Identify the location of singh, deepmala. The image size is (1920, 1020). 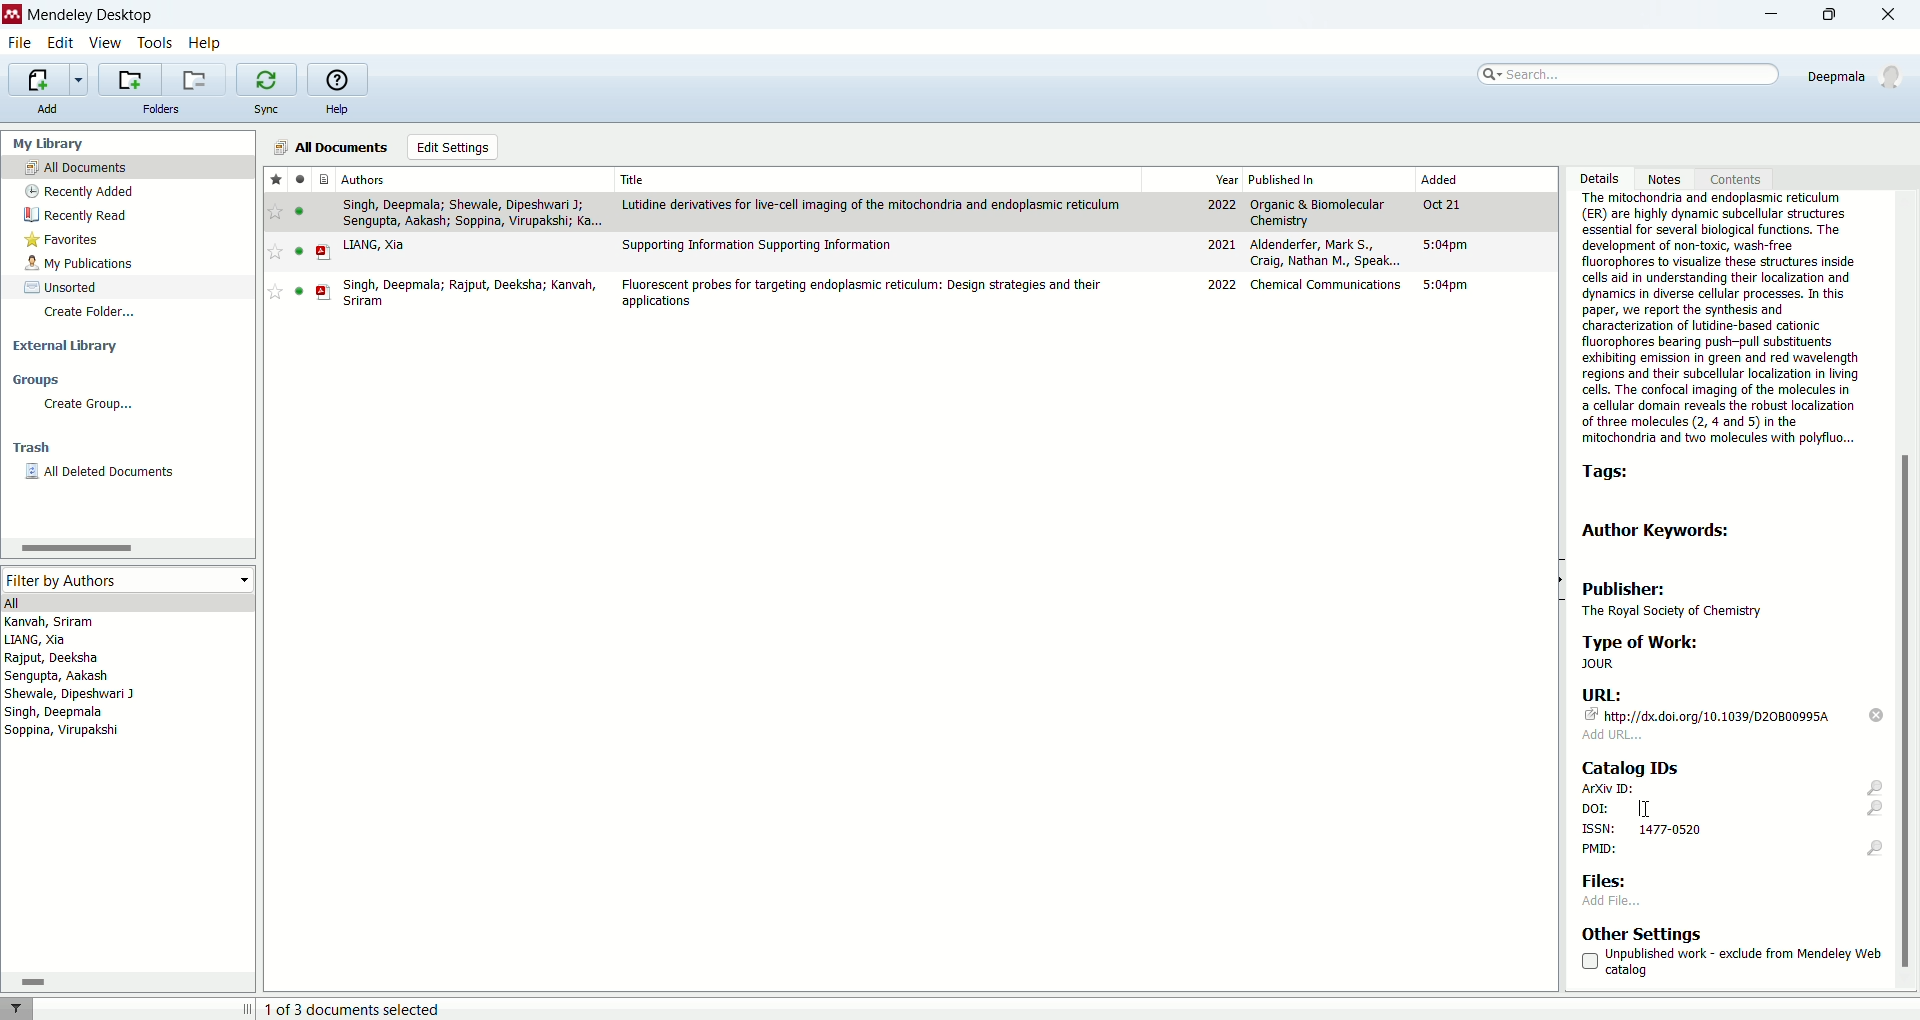
(56, 712).